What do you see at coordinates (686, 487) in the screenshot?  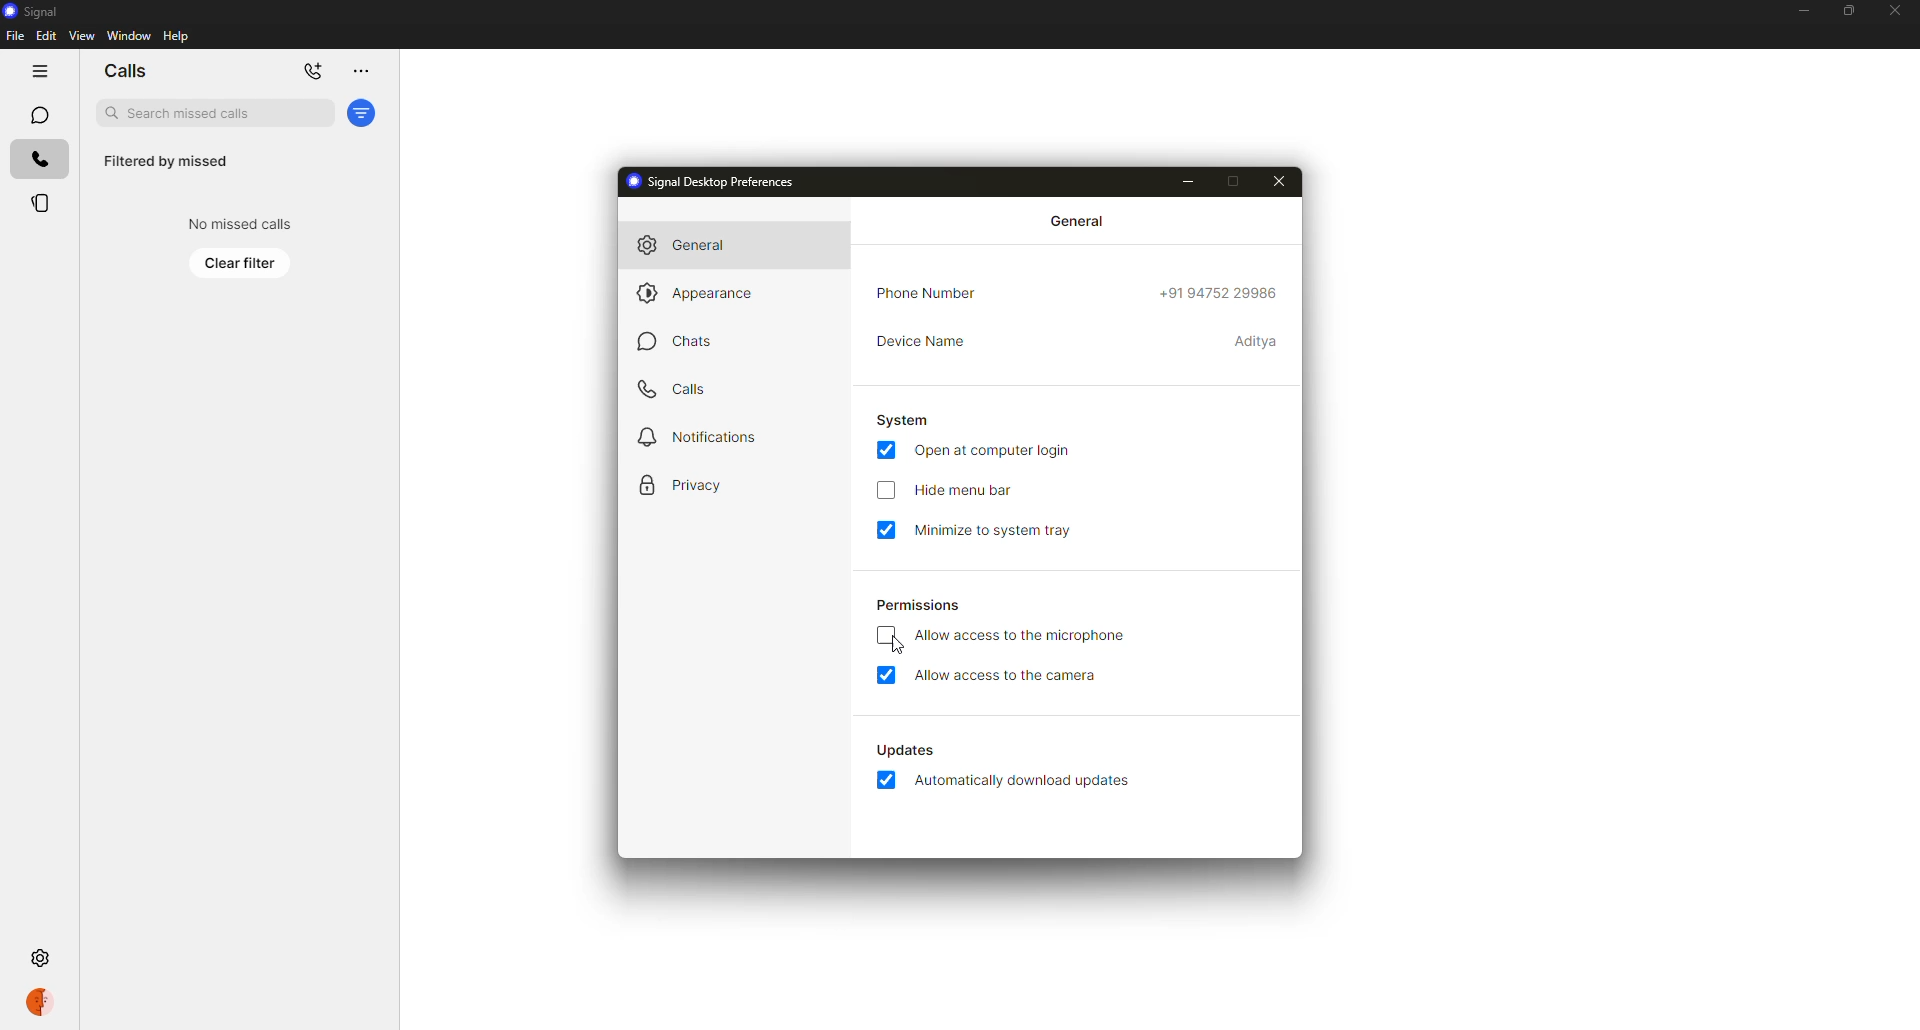 I see `privacy` at bounding box center [686, 487].